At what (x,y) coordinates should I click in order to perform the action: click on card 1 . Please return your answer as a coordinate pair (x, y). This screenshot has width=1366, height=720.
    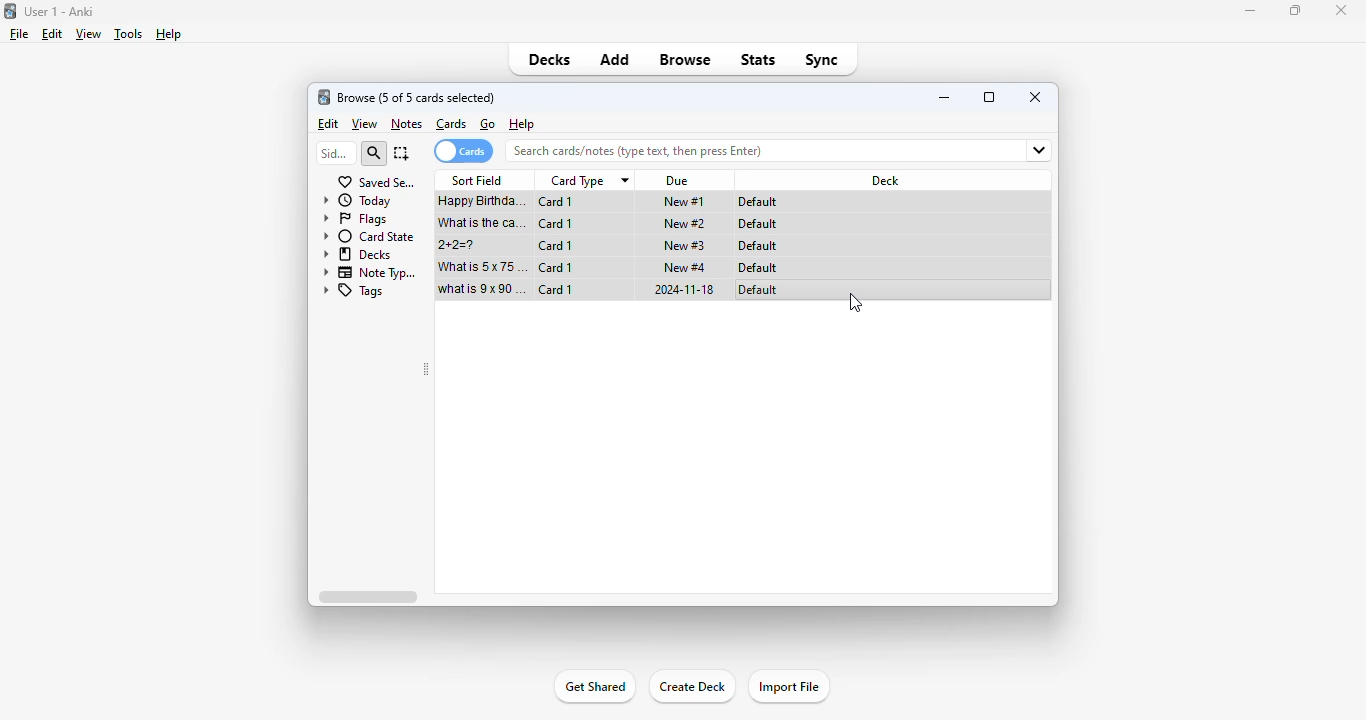
    Looking at the image, I should click on (556, 289).